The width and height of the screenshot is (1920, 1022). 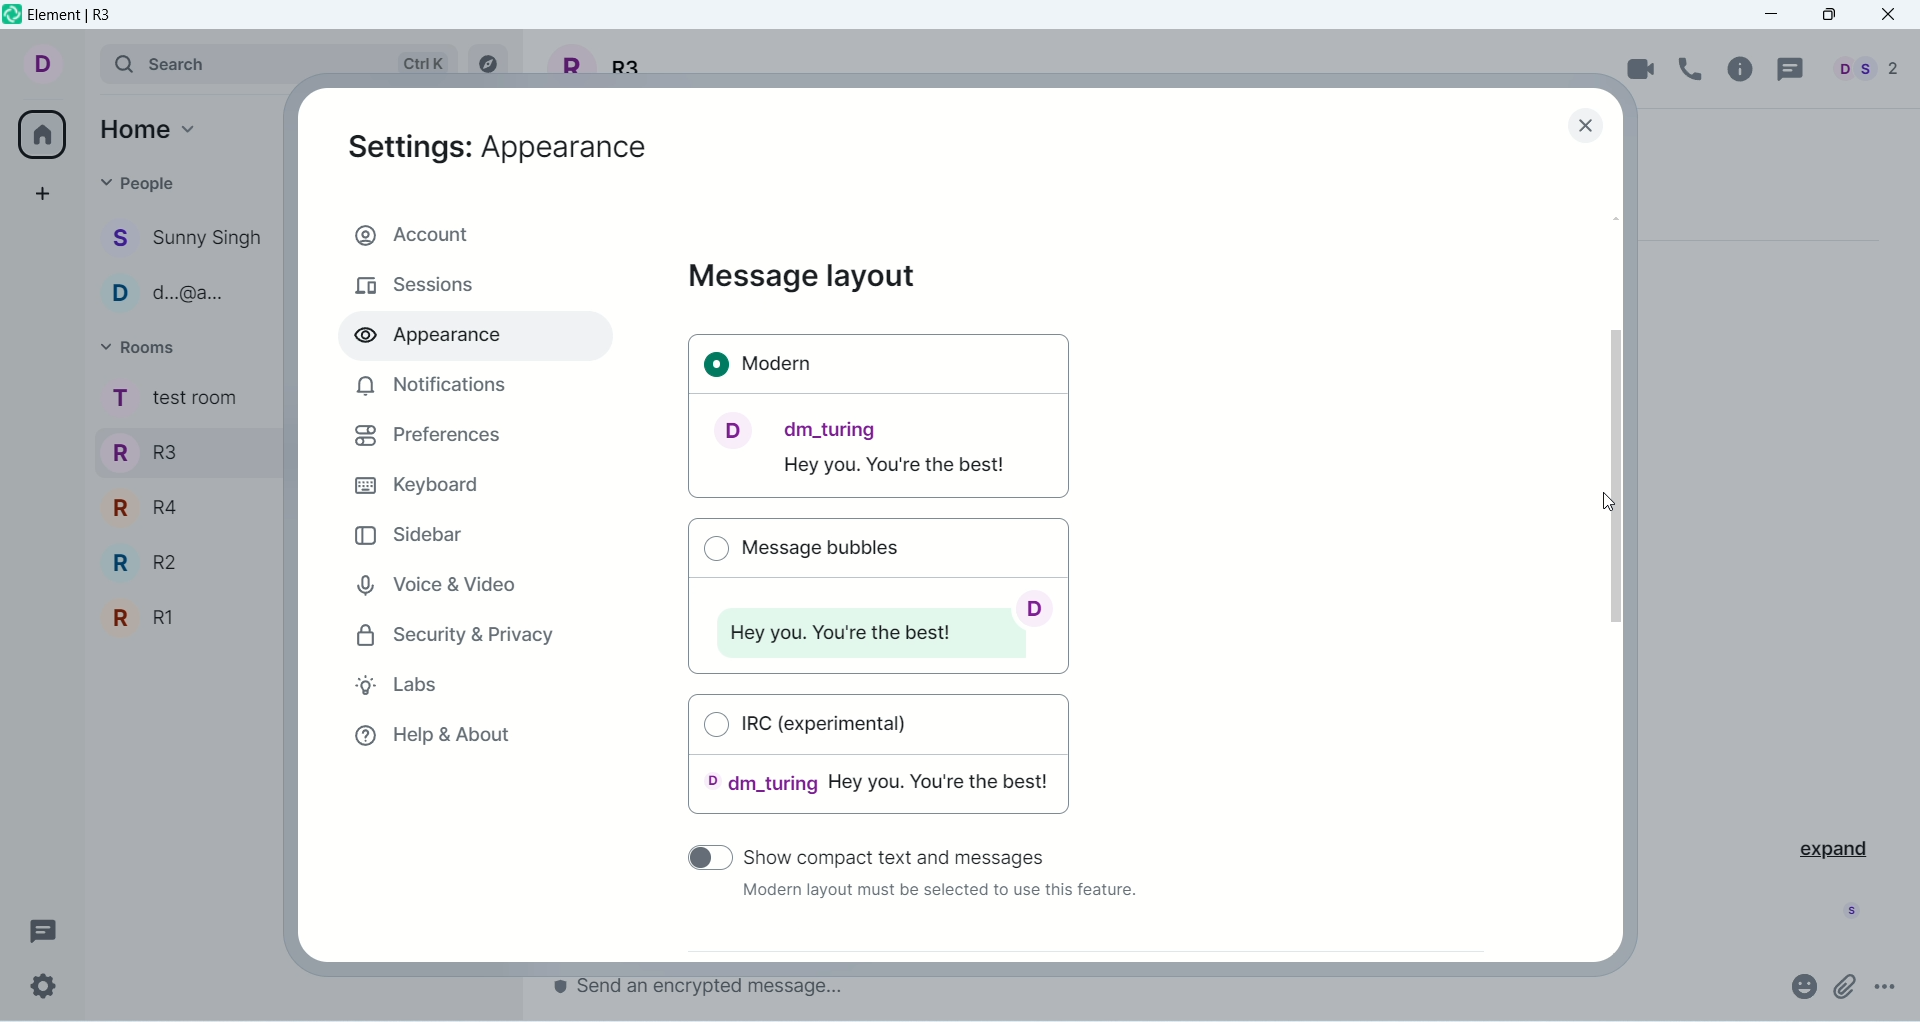 What do you see at coordinates (412, 534) in the screenshot?
I see `sidebar` at bounding box center [412, 534].